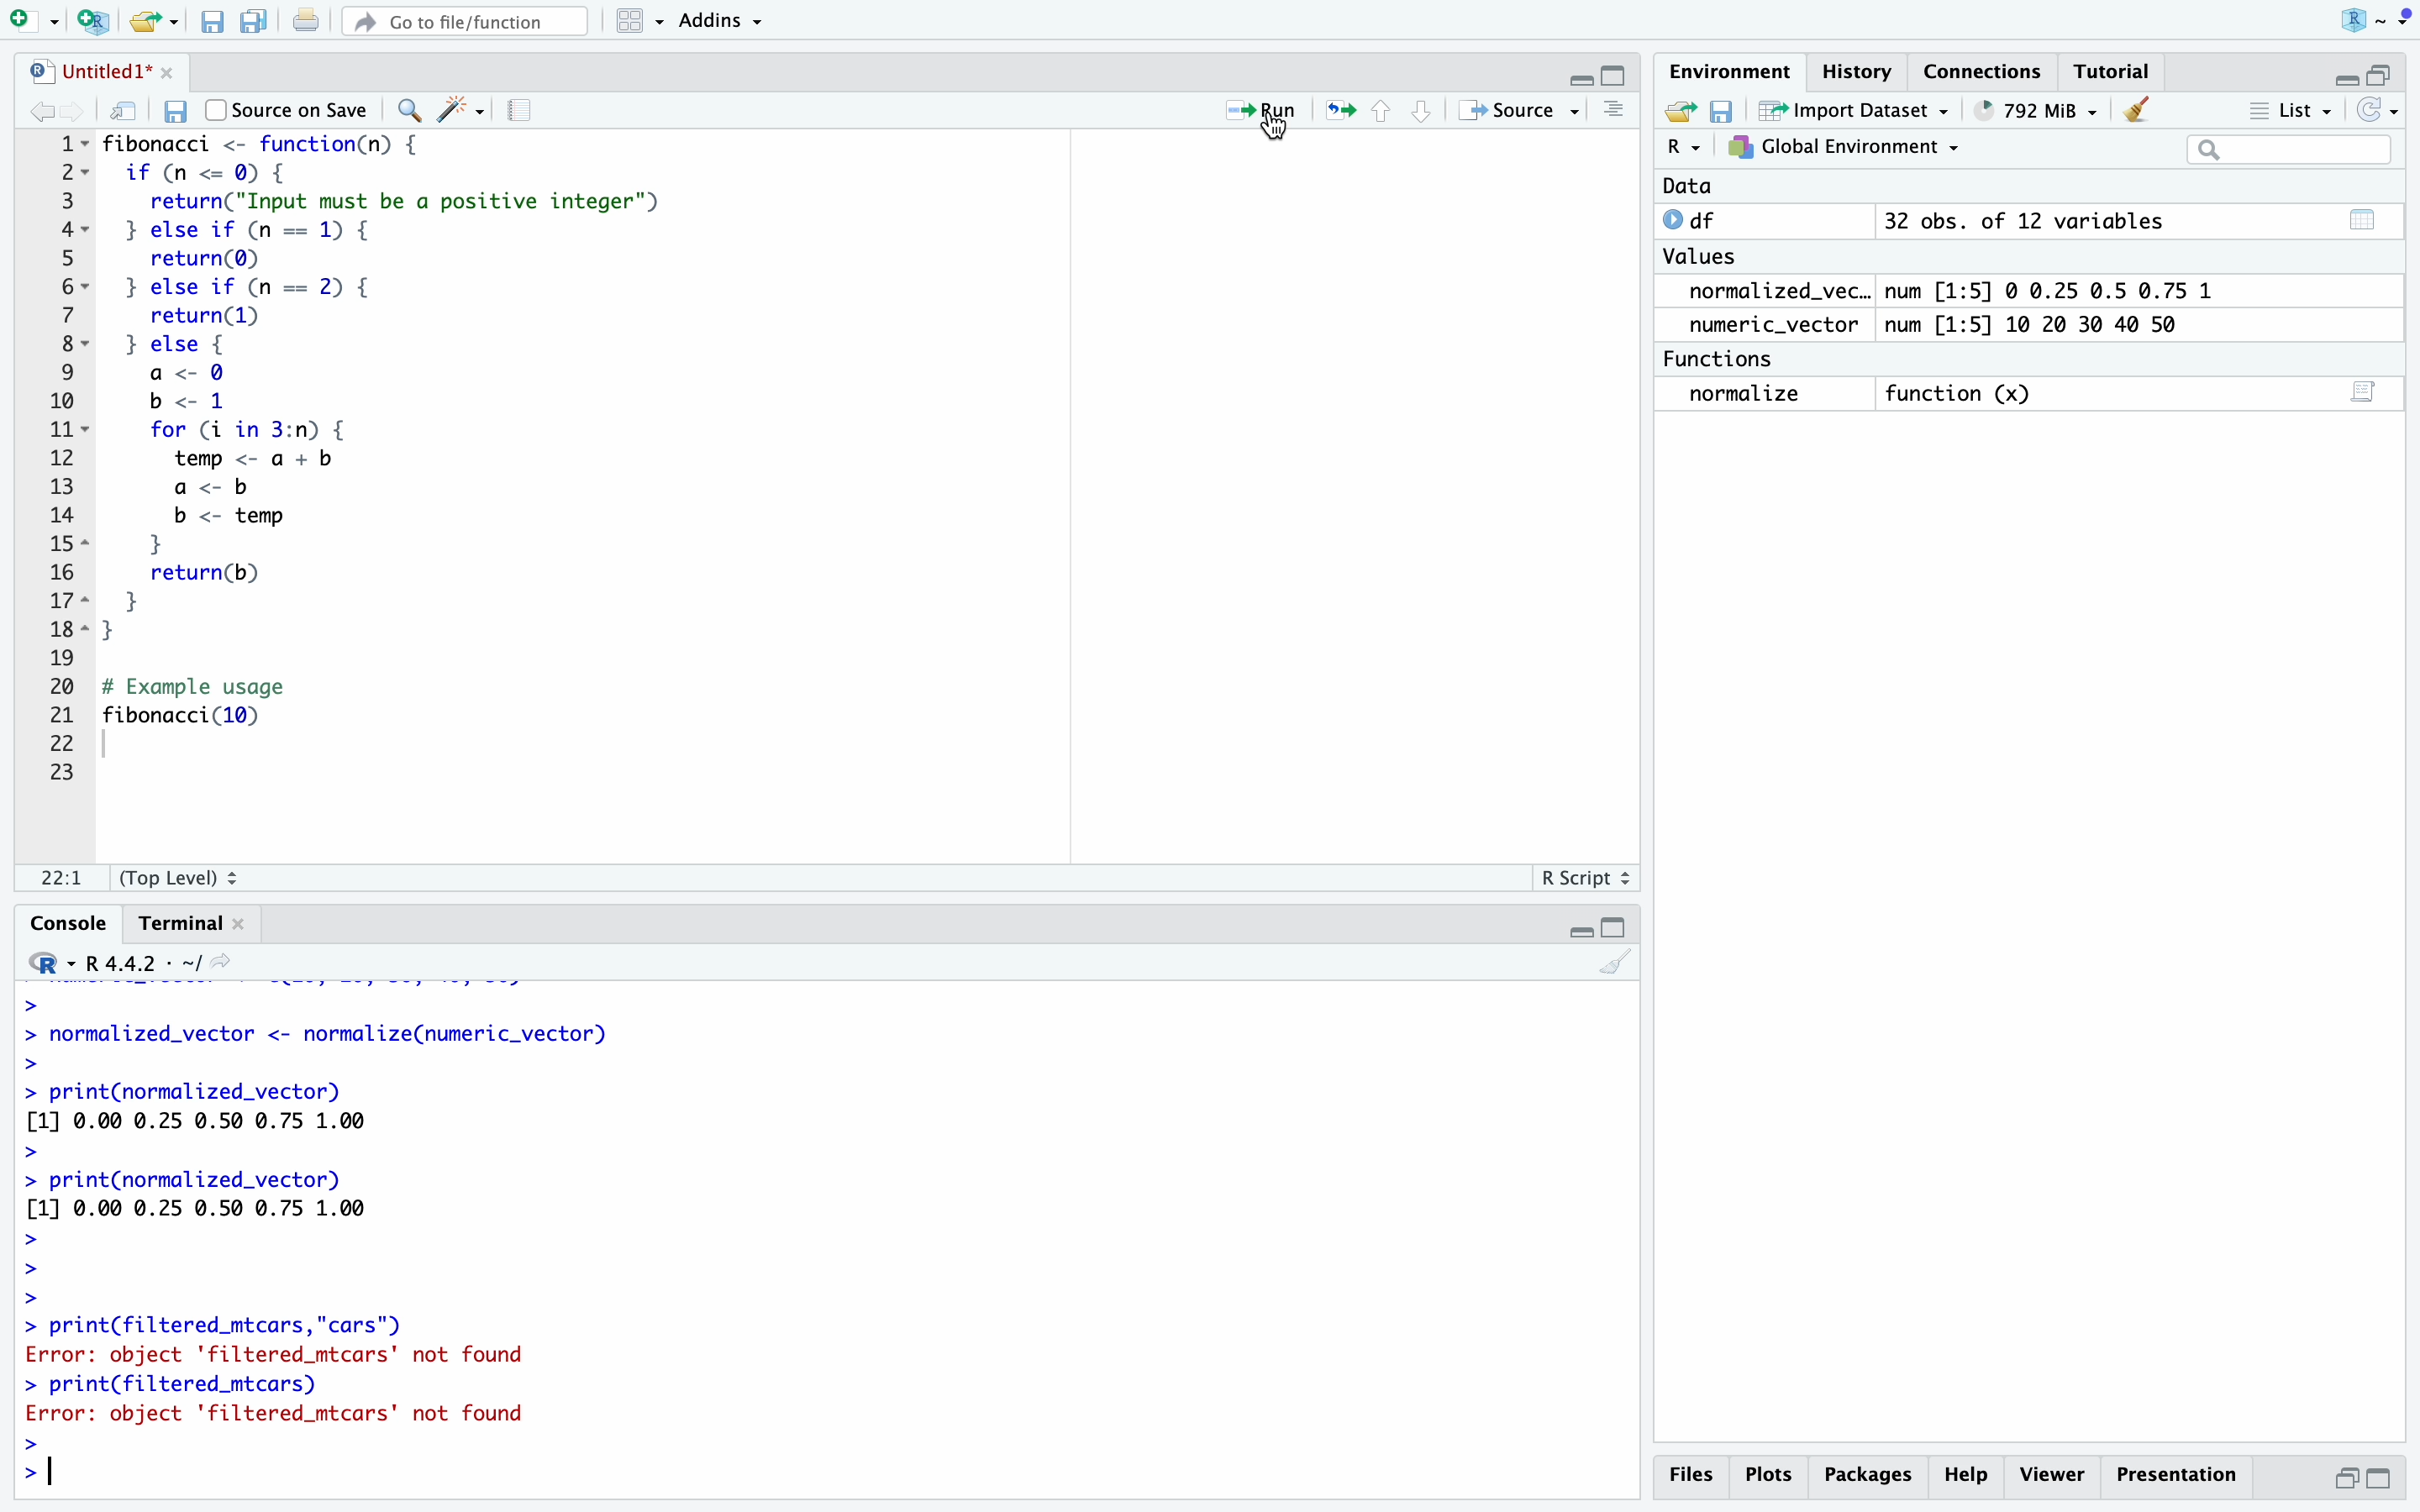  Describe the element at coordinates (2138, 109) in the screenshot. I see `clear objects from the workspace` at that location.